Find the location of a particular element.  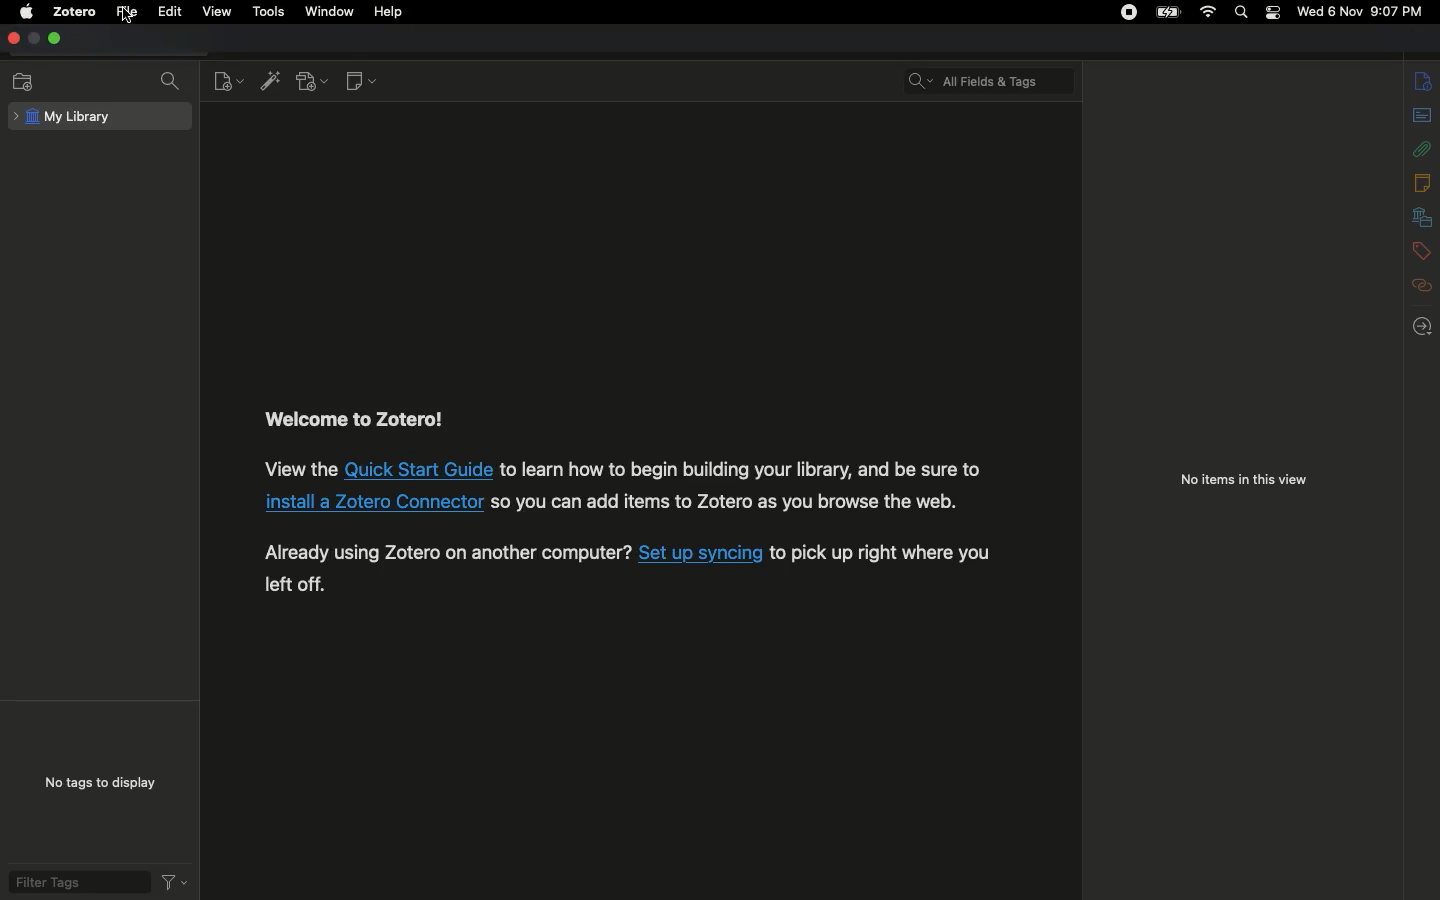

Search is located at coordinates (1242, 12).